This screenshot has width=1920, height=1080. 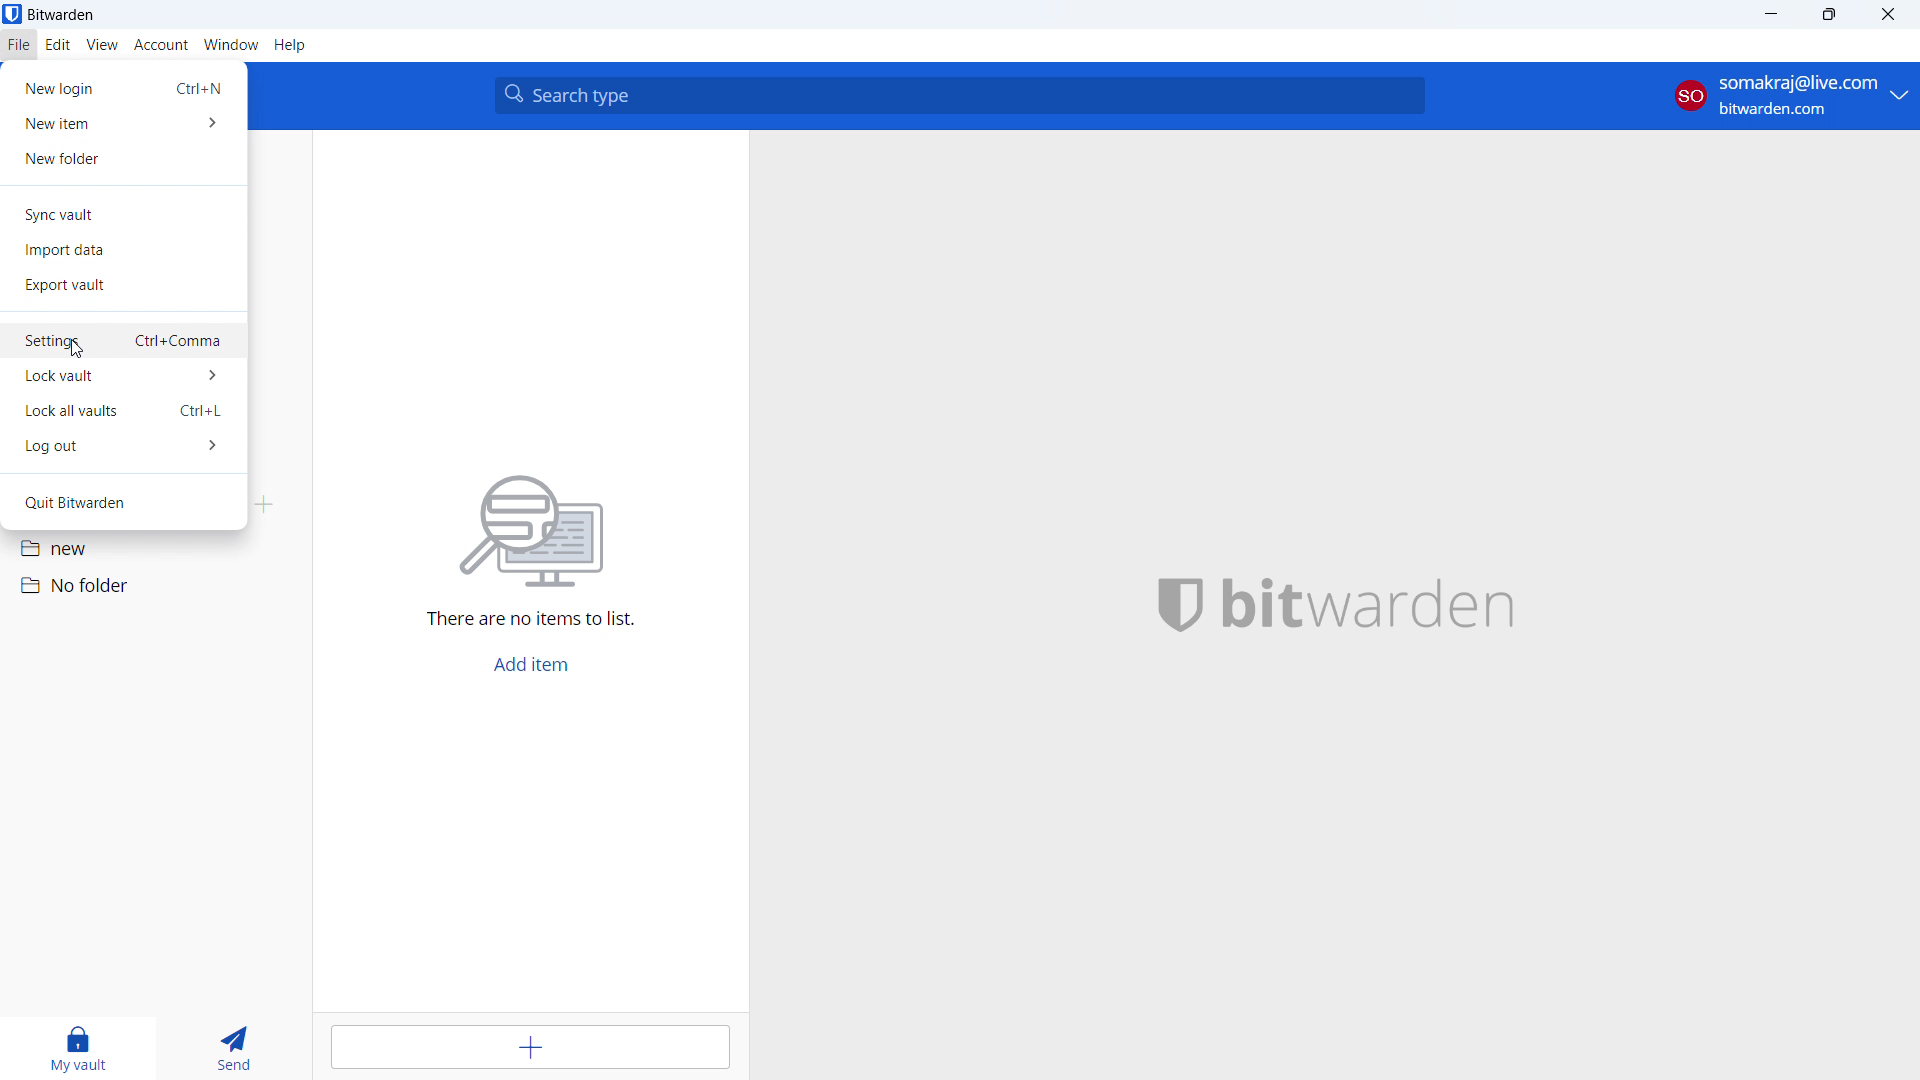 What do you see at coordinates (1829, 15) in the screenshot?
I see `maximize` at bounding box center [1829, 15].